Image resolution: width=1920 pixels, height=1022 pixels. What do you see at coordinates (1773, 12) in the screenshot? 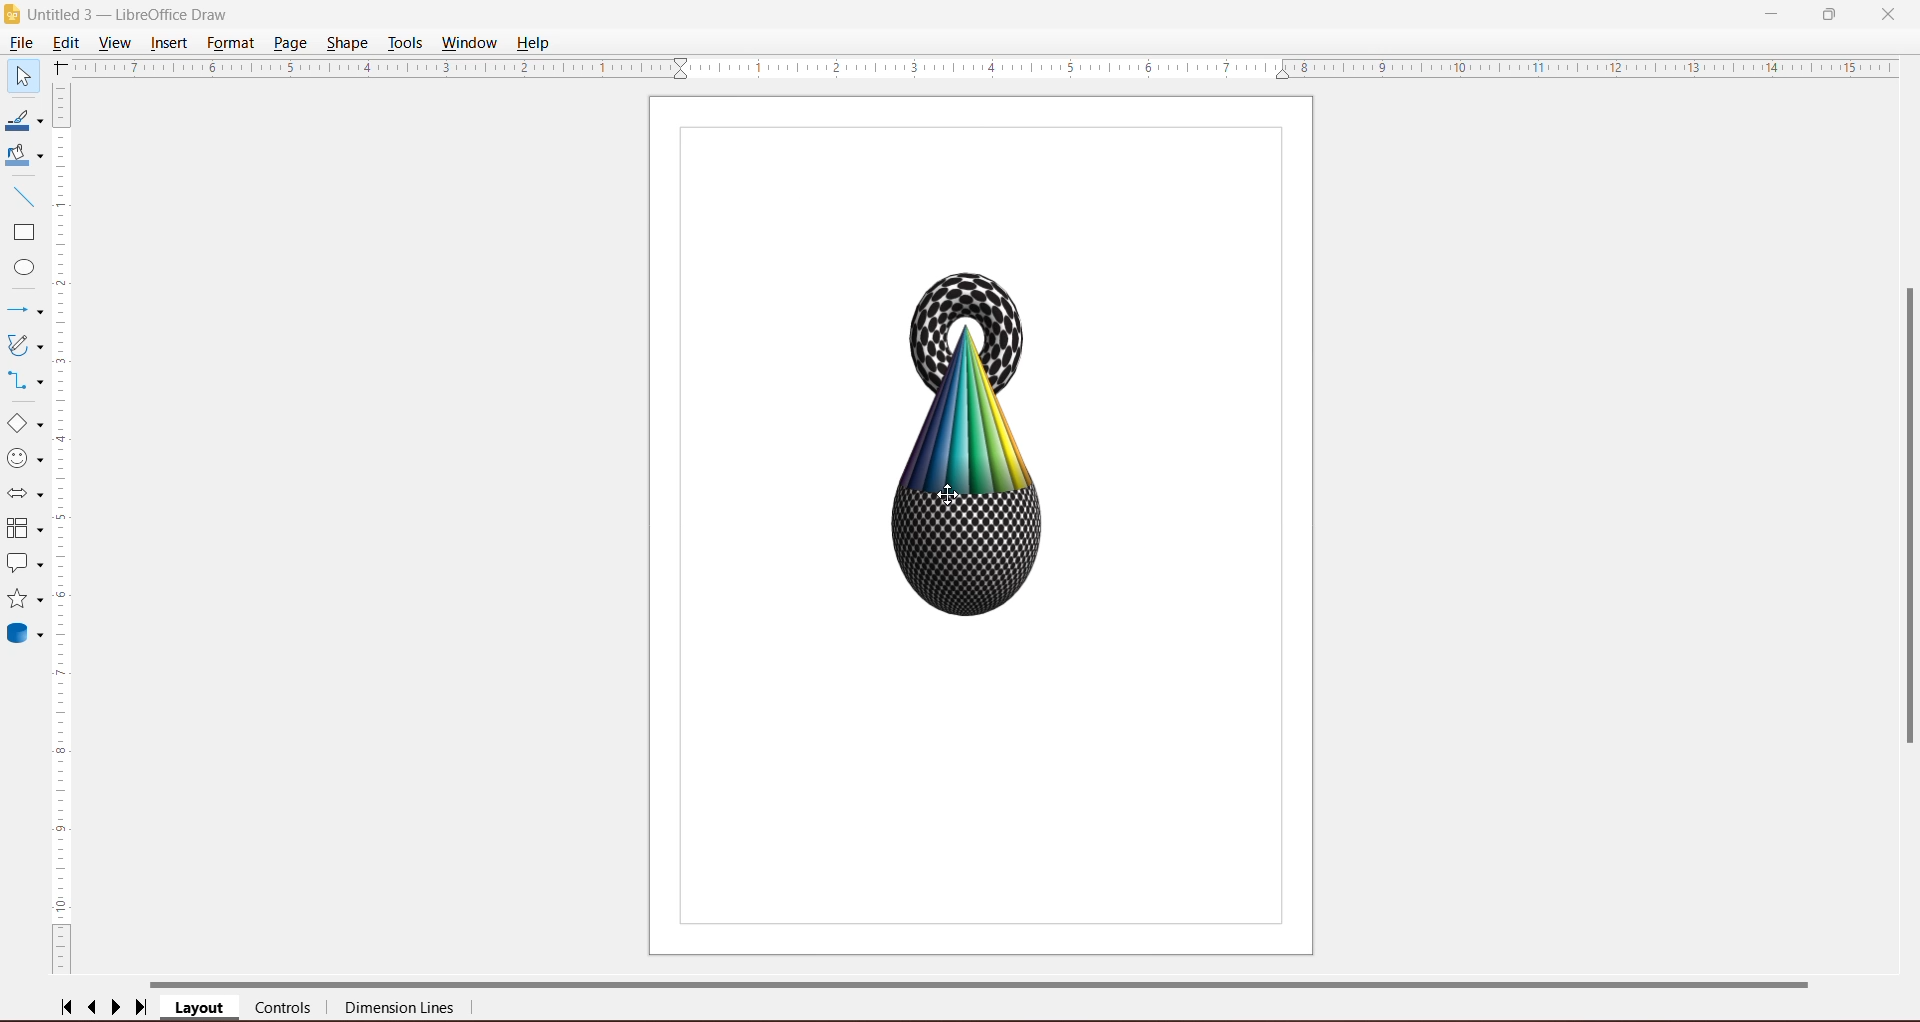
I see `Minimize` at bounding box center [1773, 12].